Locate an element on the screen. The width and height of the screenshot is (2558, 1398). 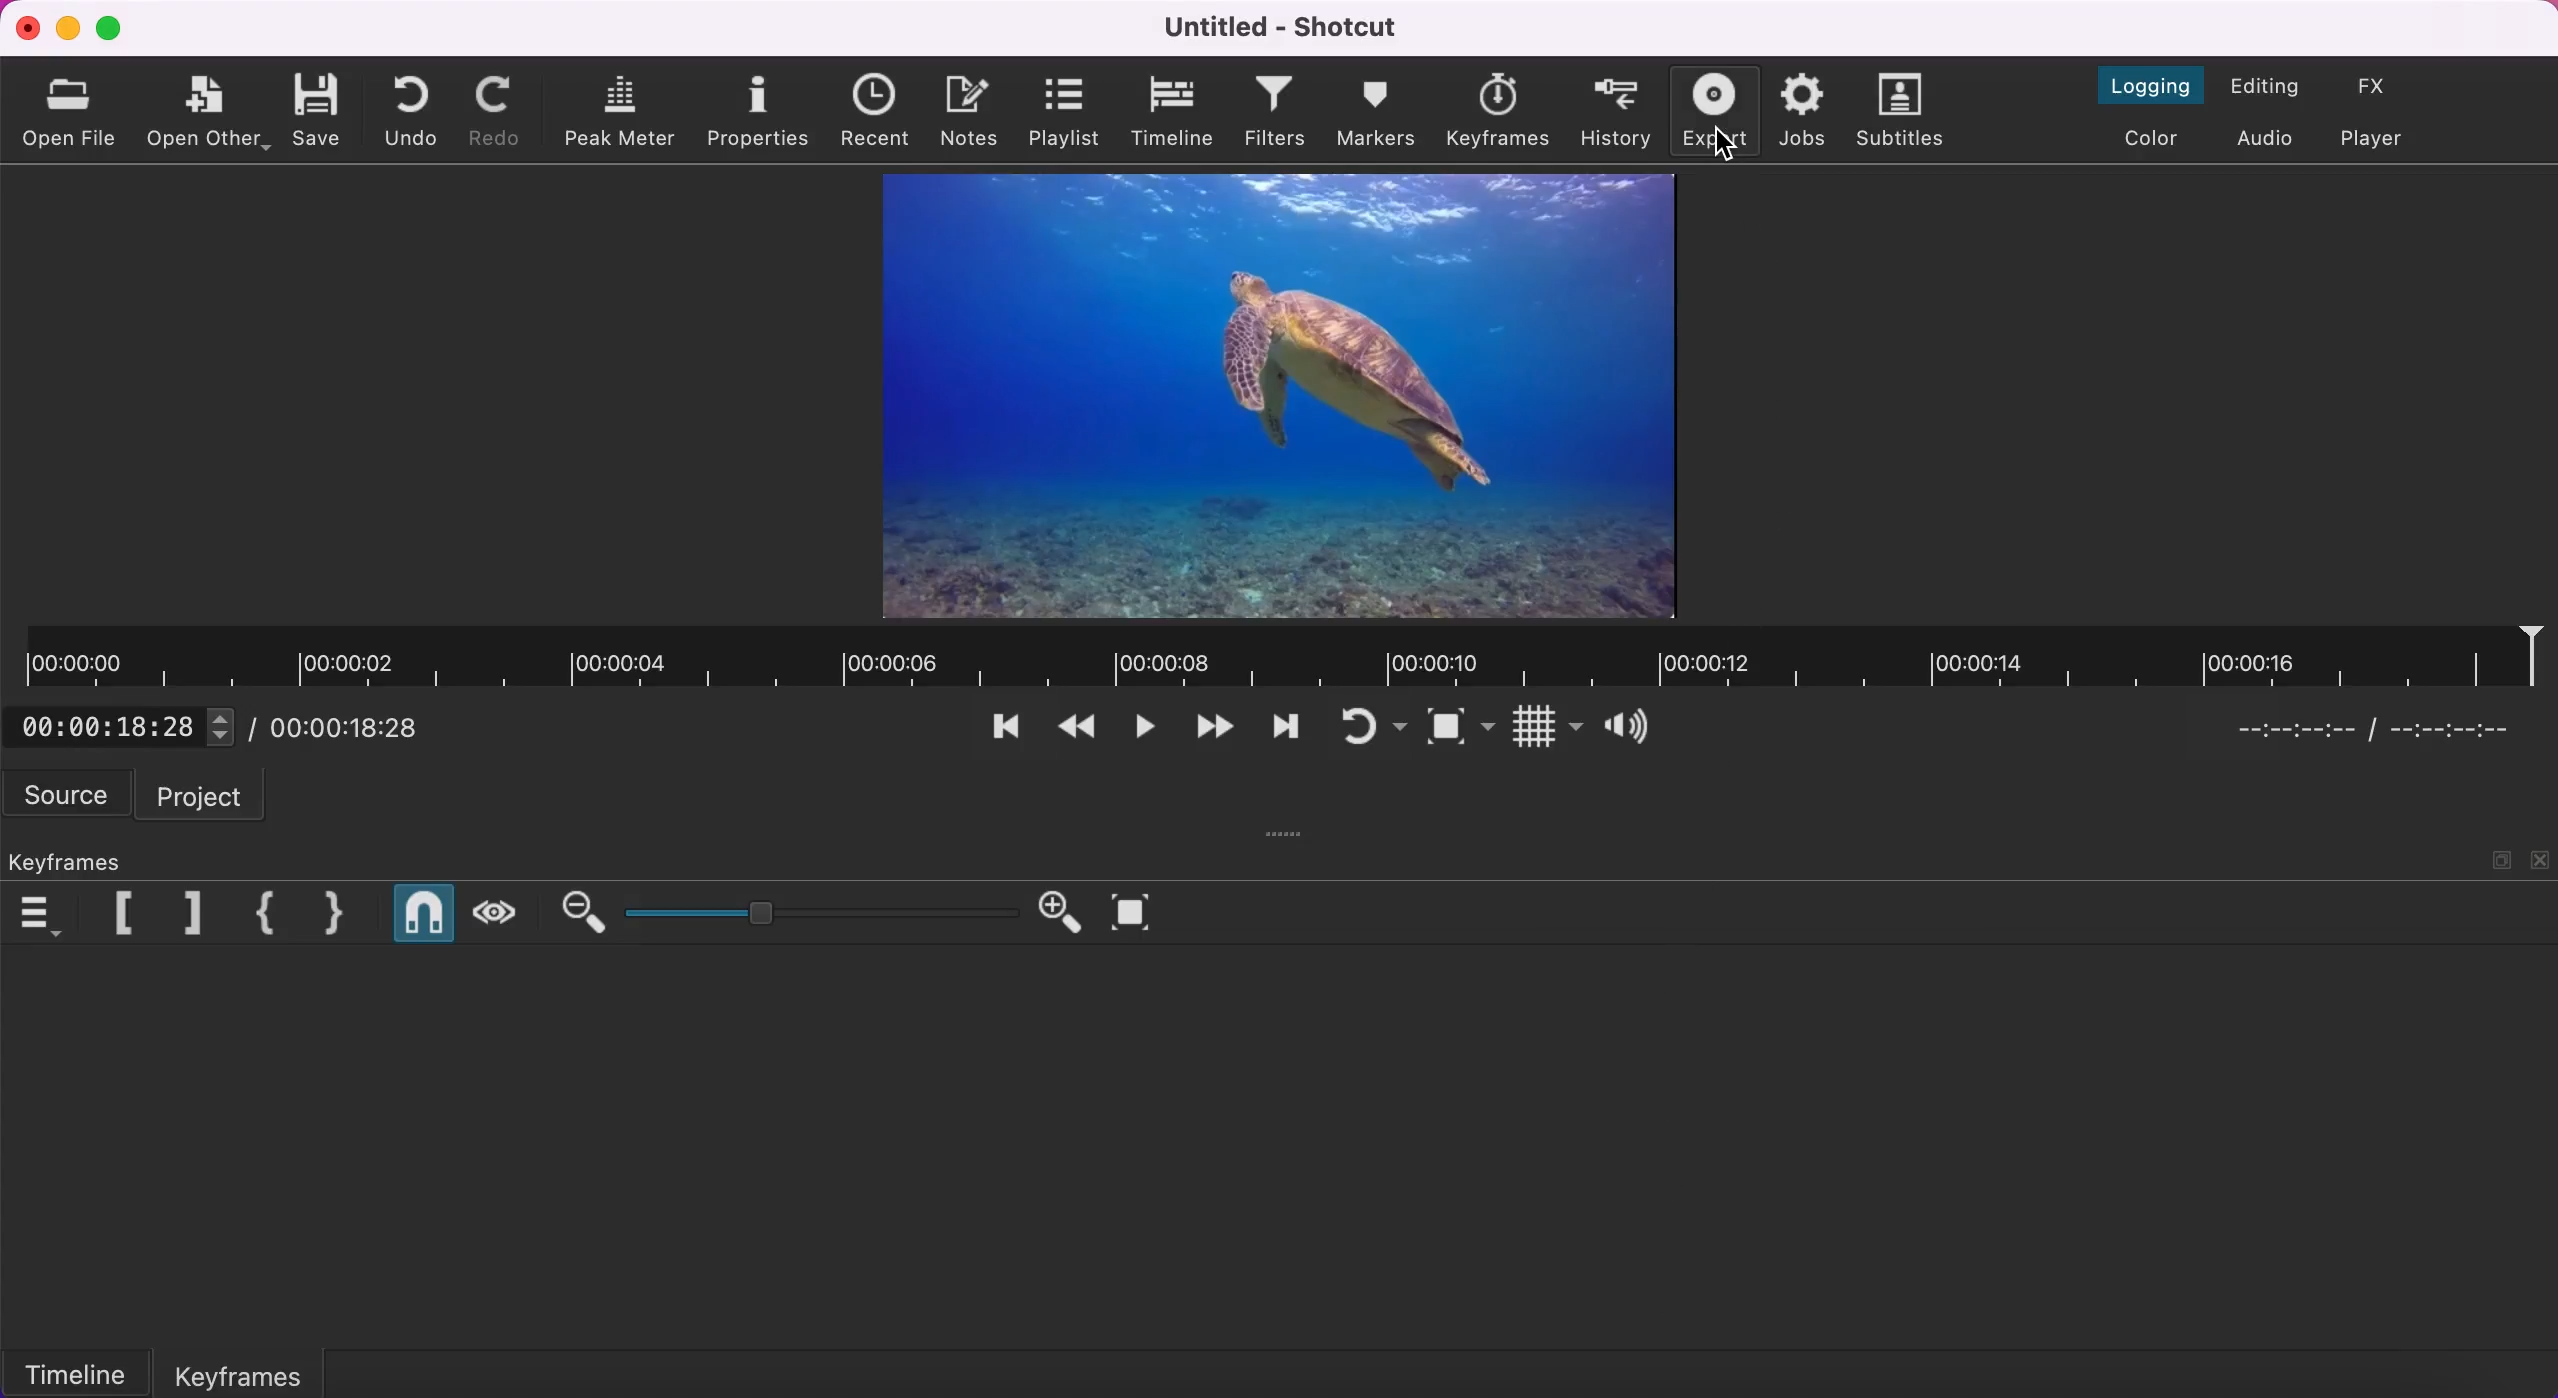
markers is located at coordinates (1375, 111).